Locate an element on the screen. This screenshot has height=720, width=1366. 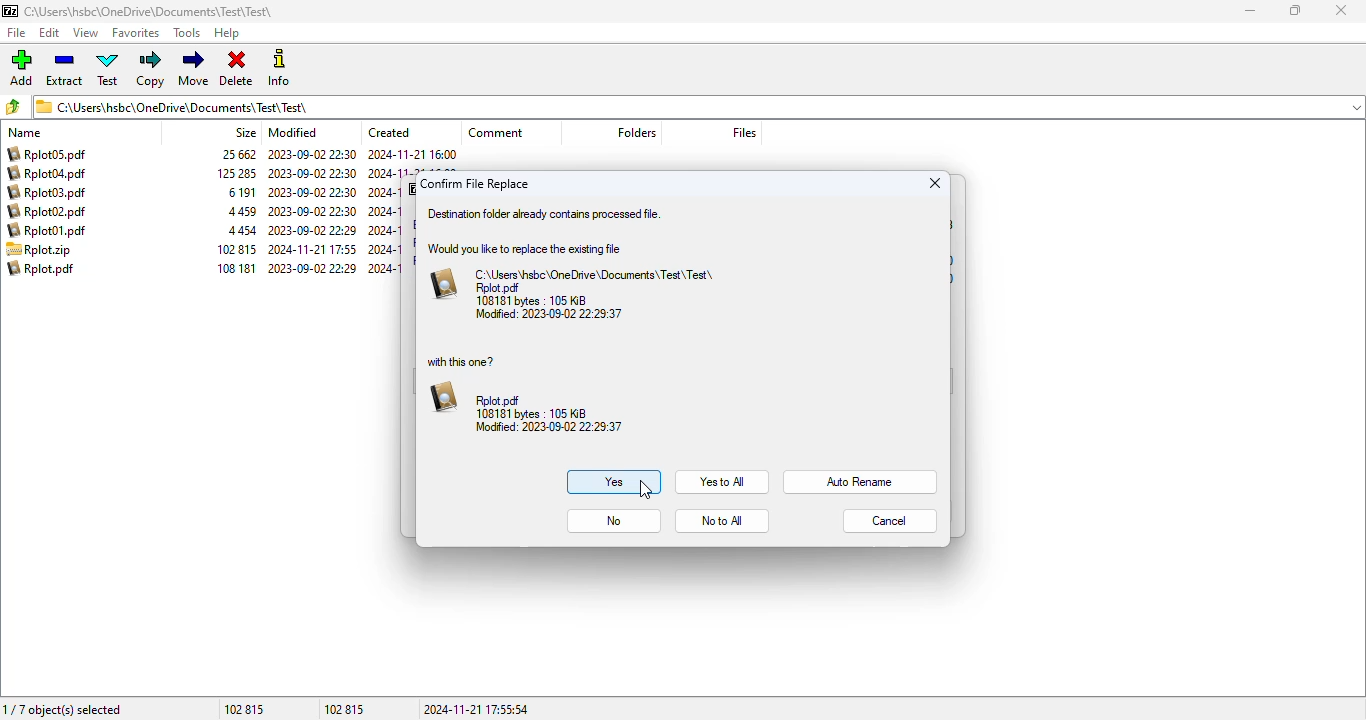
copy is located at coordinates (149, 69).